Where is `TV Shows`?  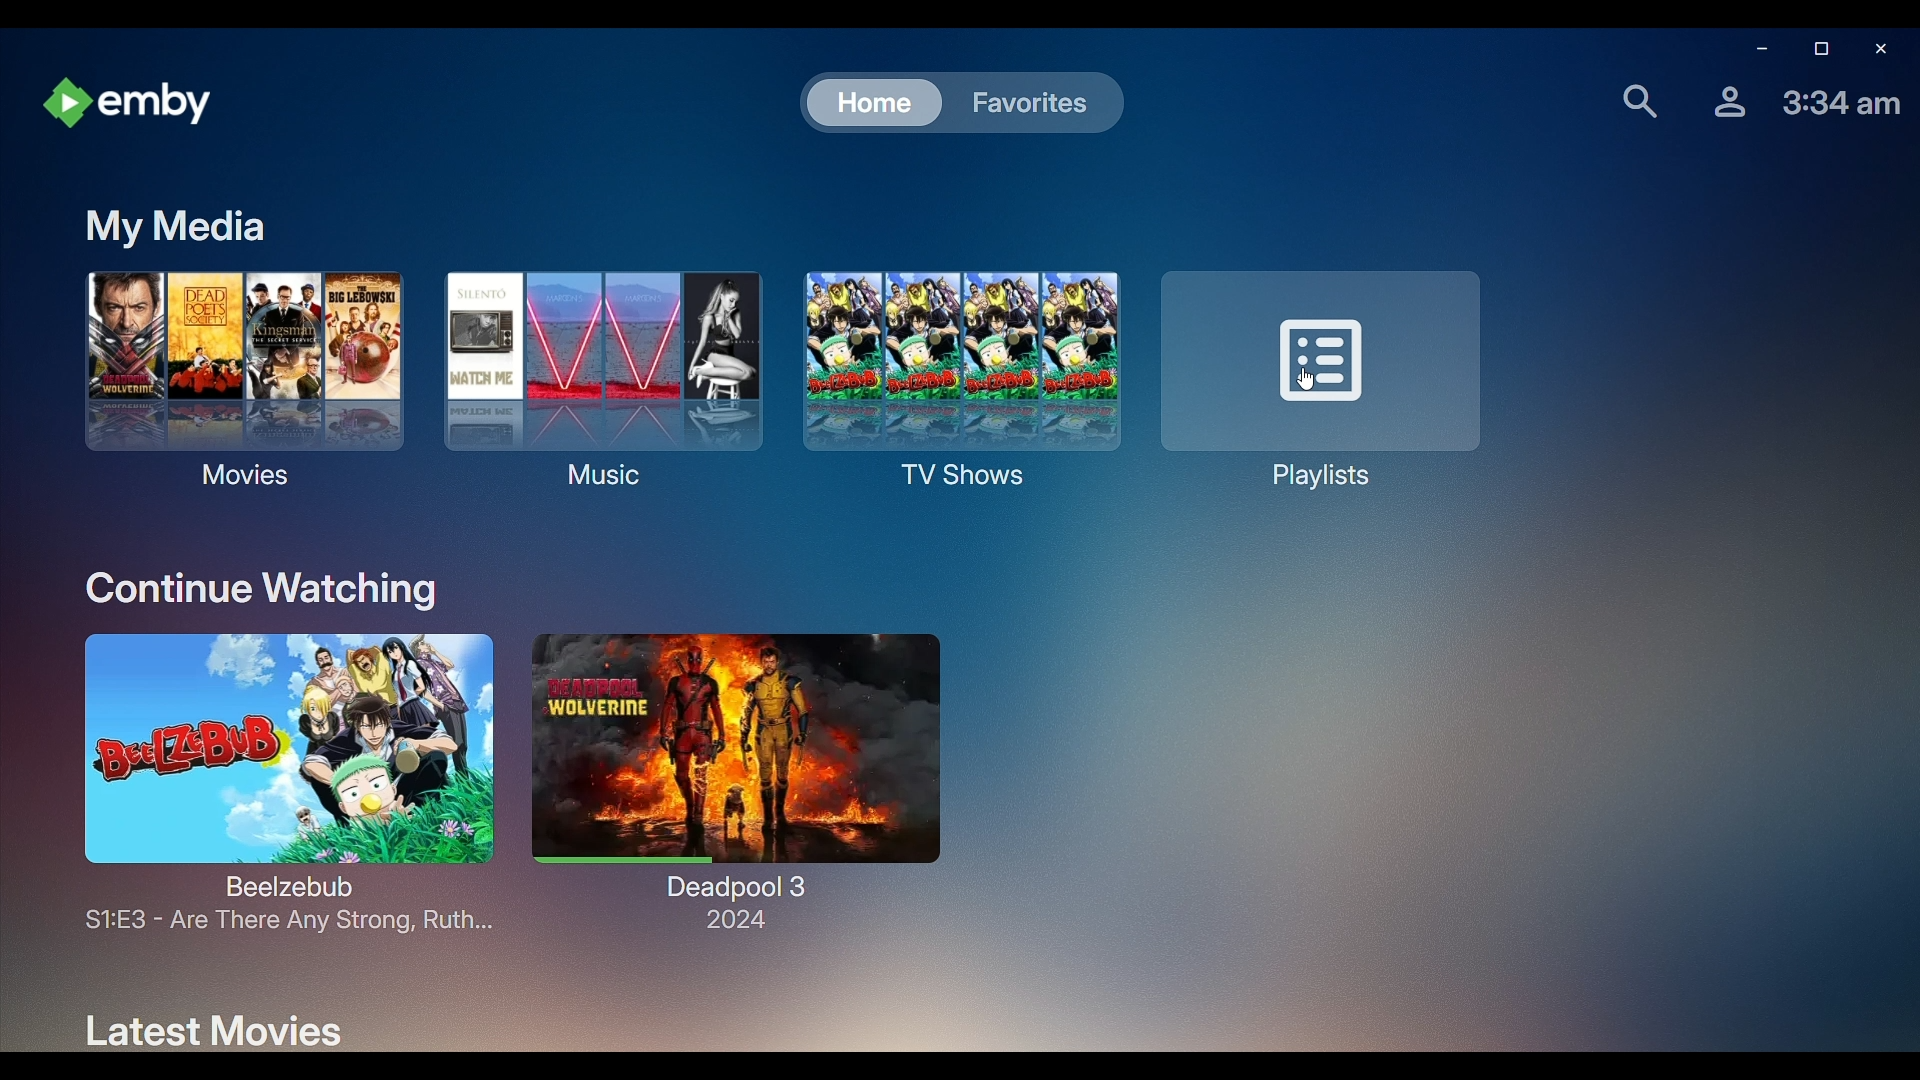
TV Shows is located at coordinates (954, 381).